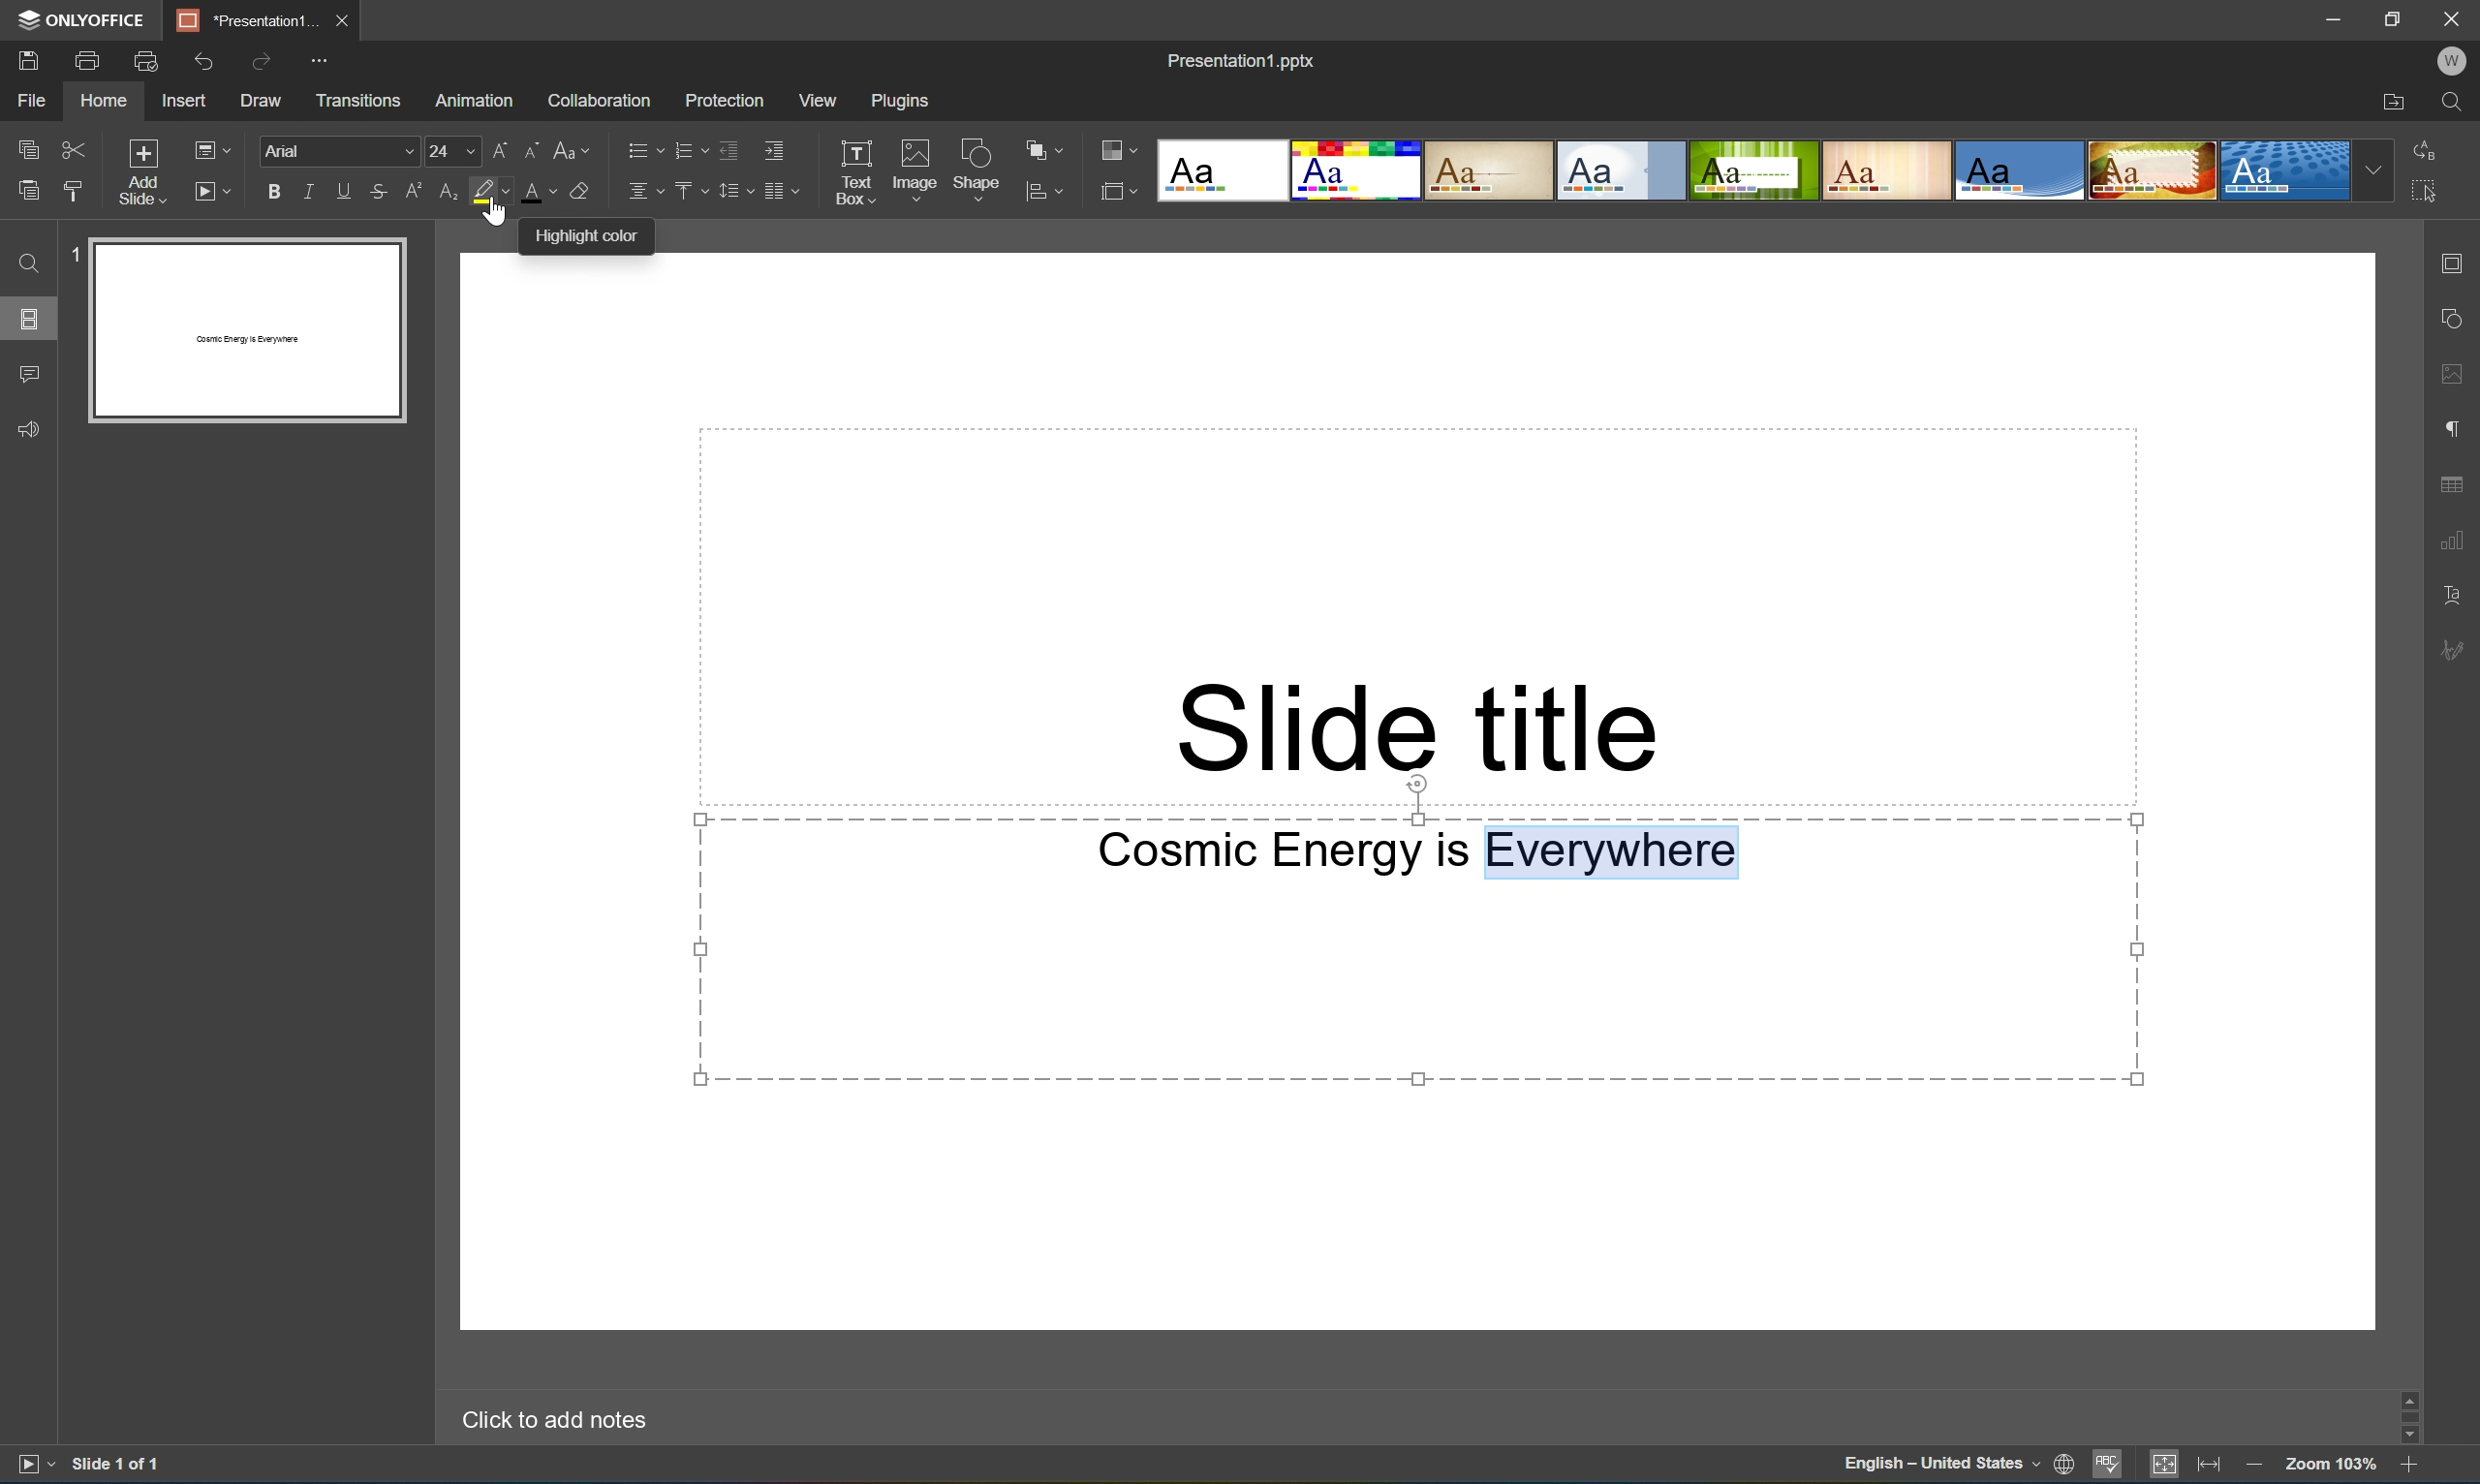  What do you see at coordinates (2455, 257) in the screenshot?
I see `Slide settings` at bounding box center [2455, 257].